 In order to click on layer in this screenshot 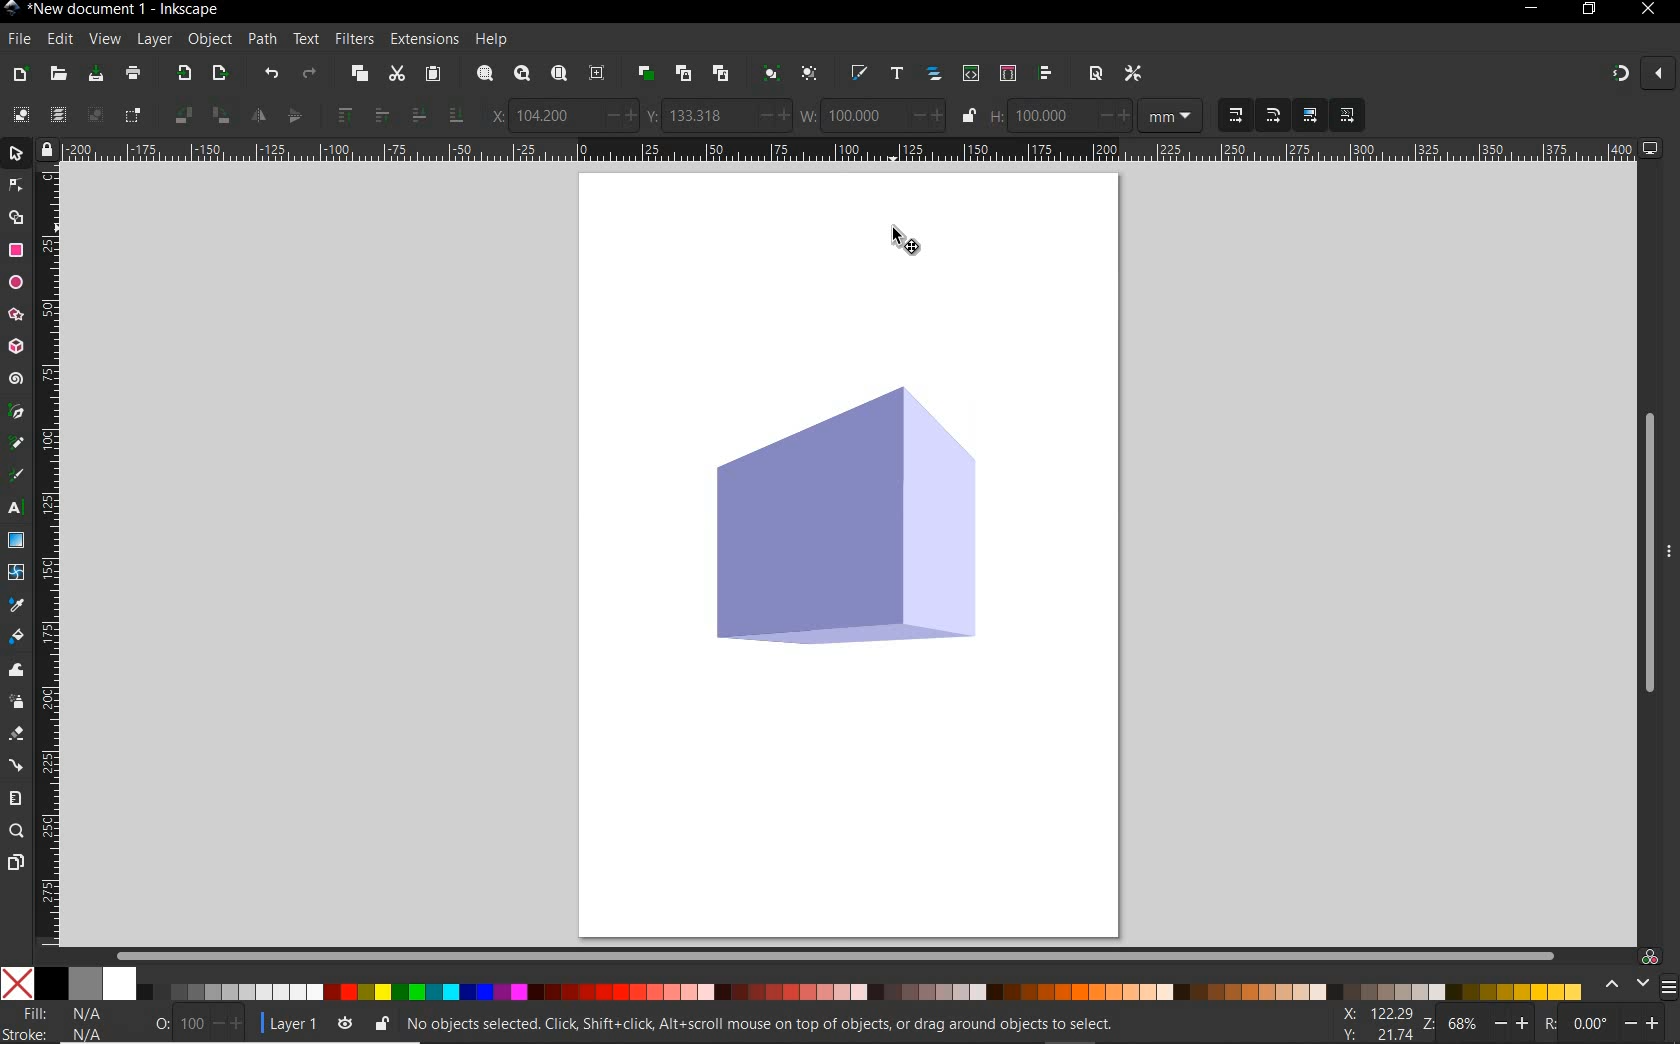, I will do `click(154, 40)`.